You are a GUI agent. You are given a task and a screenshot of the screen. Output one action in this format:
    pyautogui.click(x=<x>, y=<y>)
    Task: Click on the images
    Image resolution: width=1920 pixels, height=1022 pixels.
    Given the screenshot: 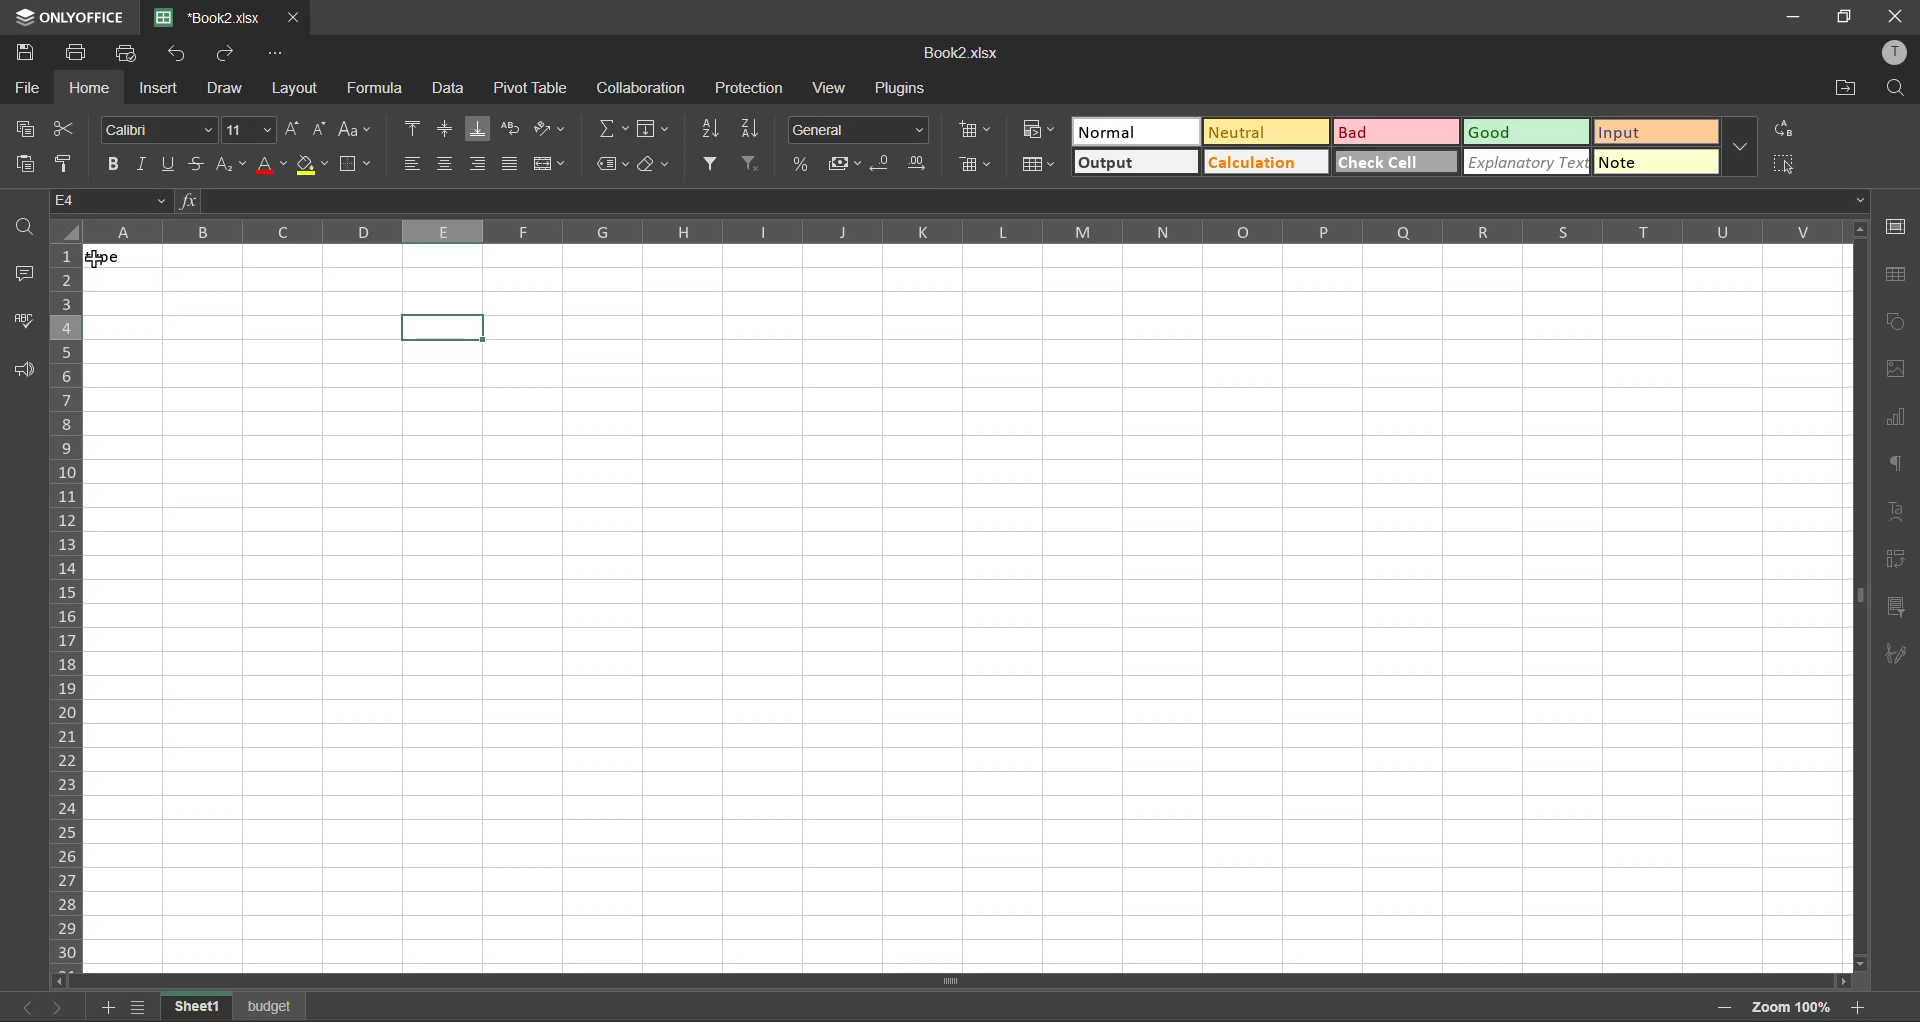 What is the action you would take?
    pyautogui.click(x=1894, y=371)
    